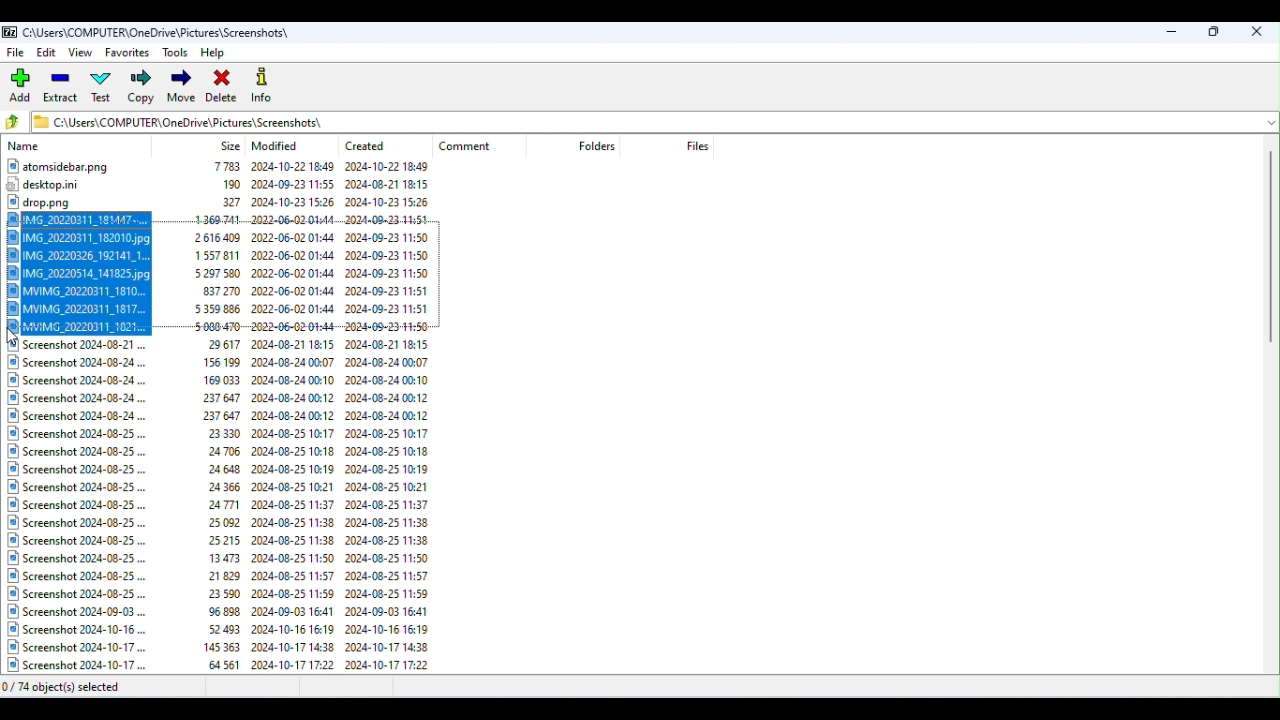  I want to click on View, so click(83, 54).